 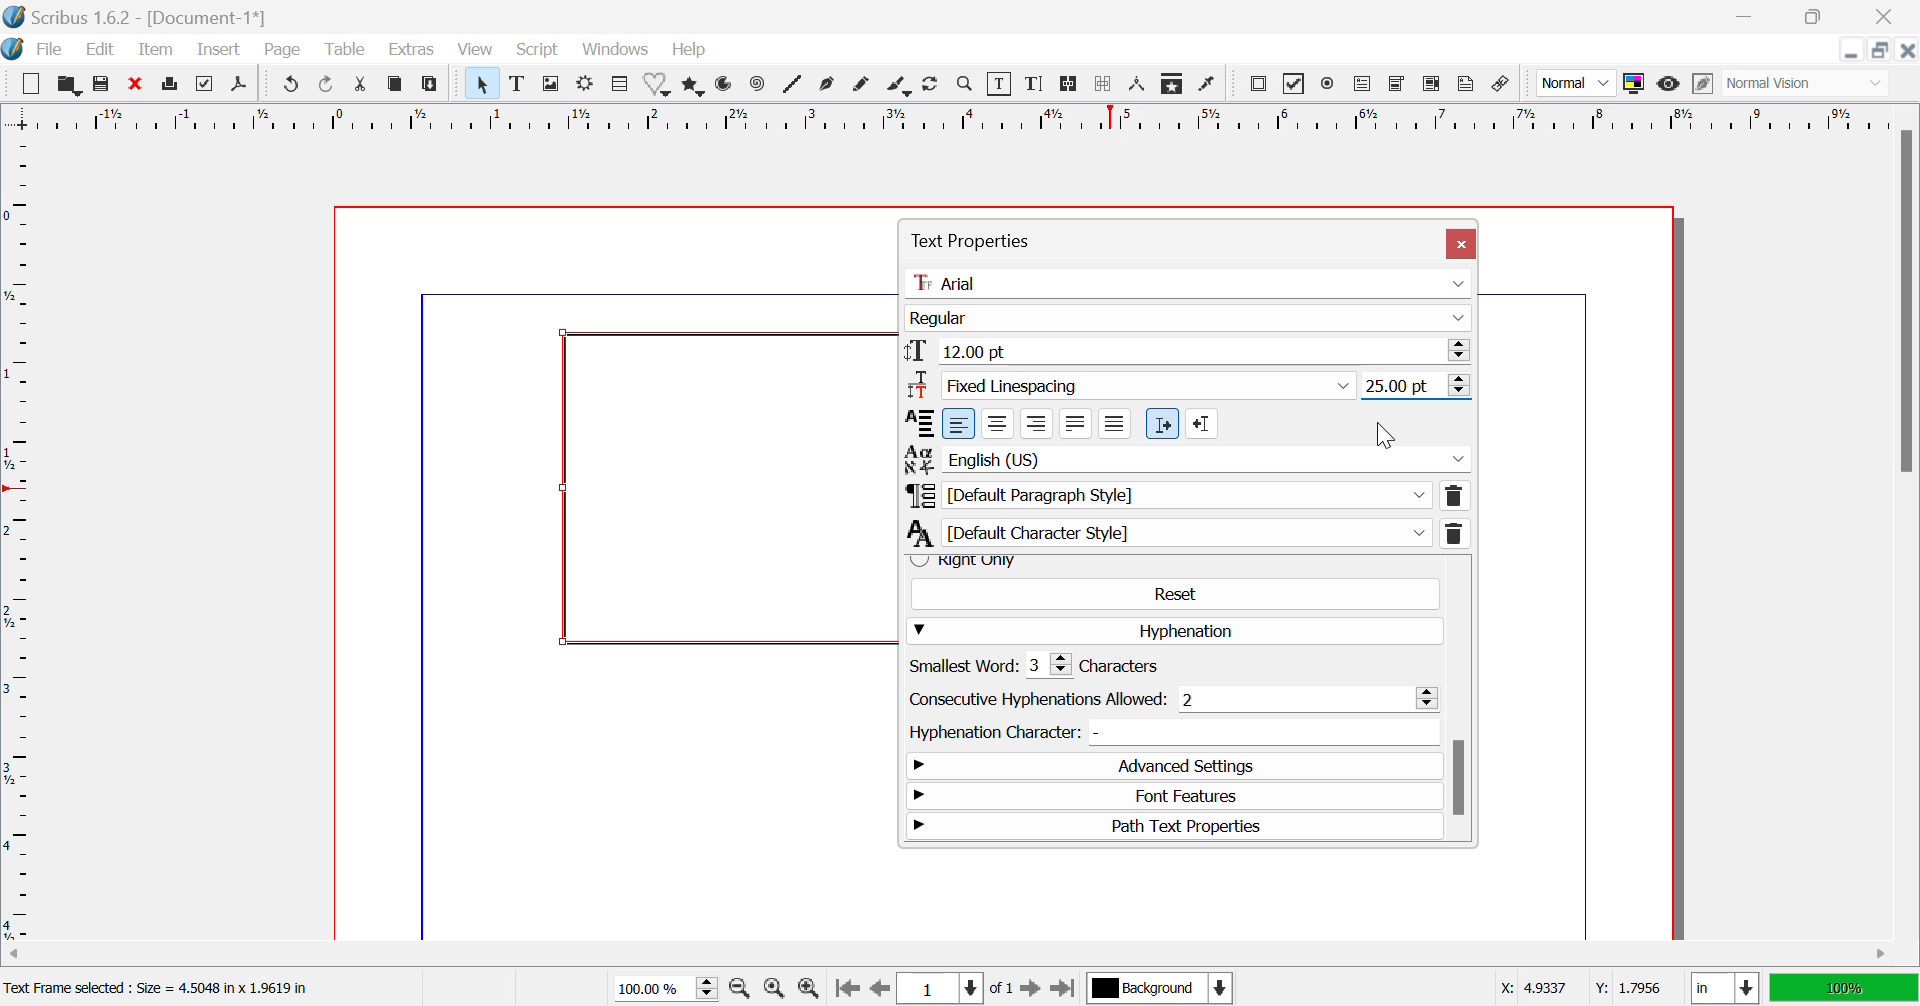 What do you see at coordinates (1627, 986) in the screenshot?
I see `Y: 1.7956` at bounding box center [1627, 986].